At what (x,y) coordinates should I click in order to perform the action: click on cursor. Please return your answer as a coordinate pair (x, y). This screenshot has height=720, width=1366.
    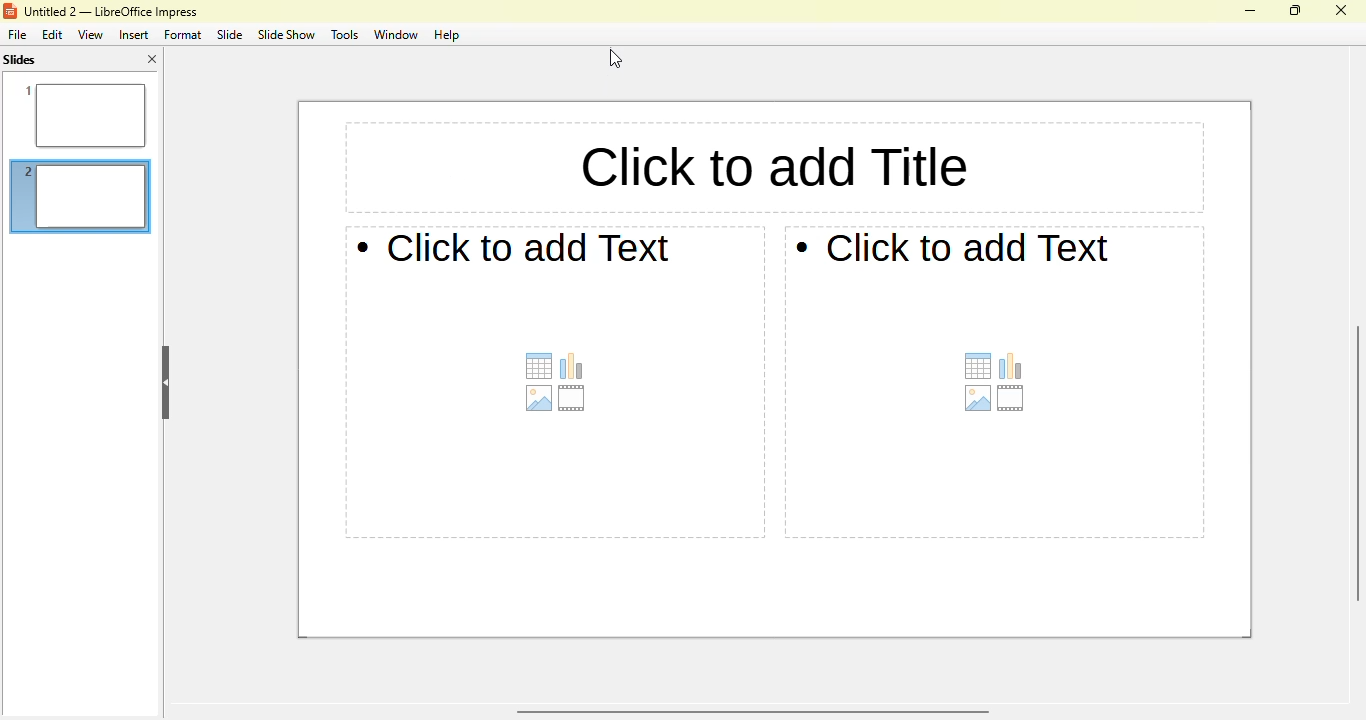
    Looking at the image, I should click on (615, 58).